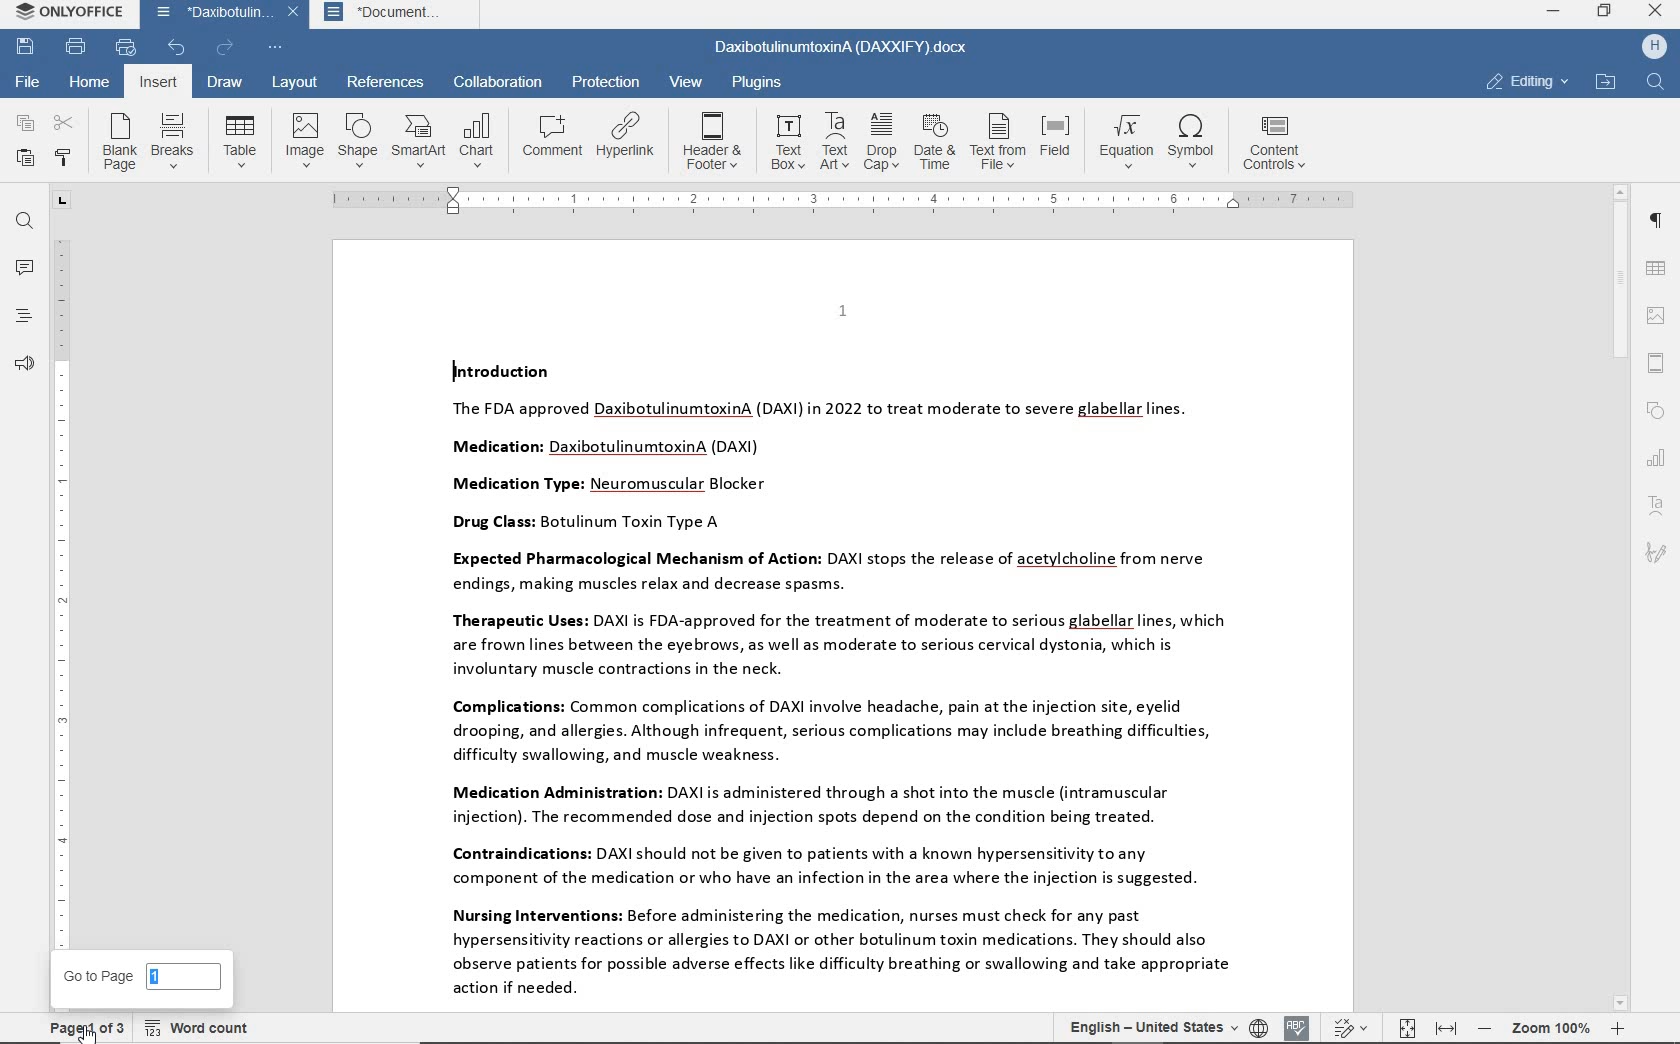 Image resolution: width=1680 pixels, height=1044 pixels. I want to click on text from file, so click(998, 143).